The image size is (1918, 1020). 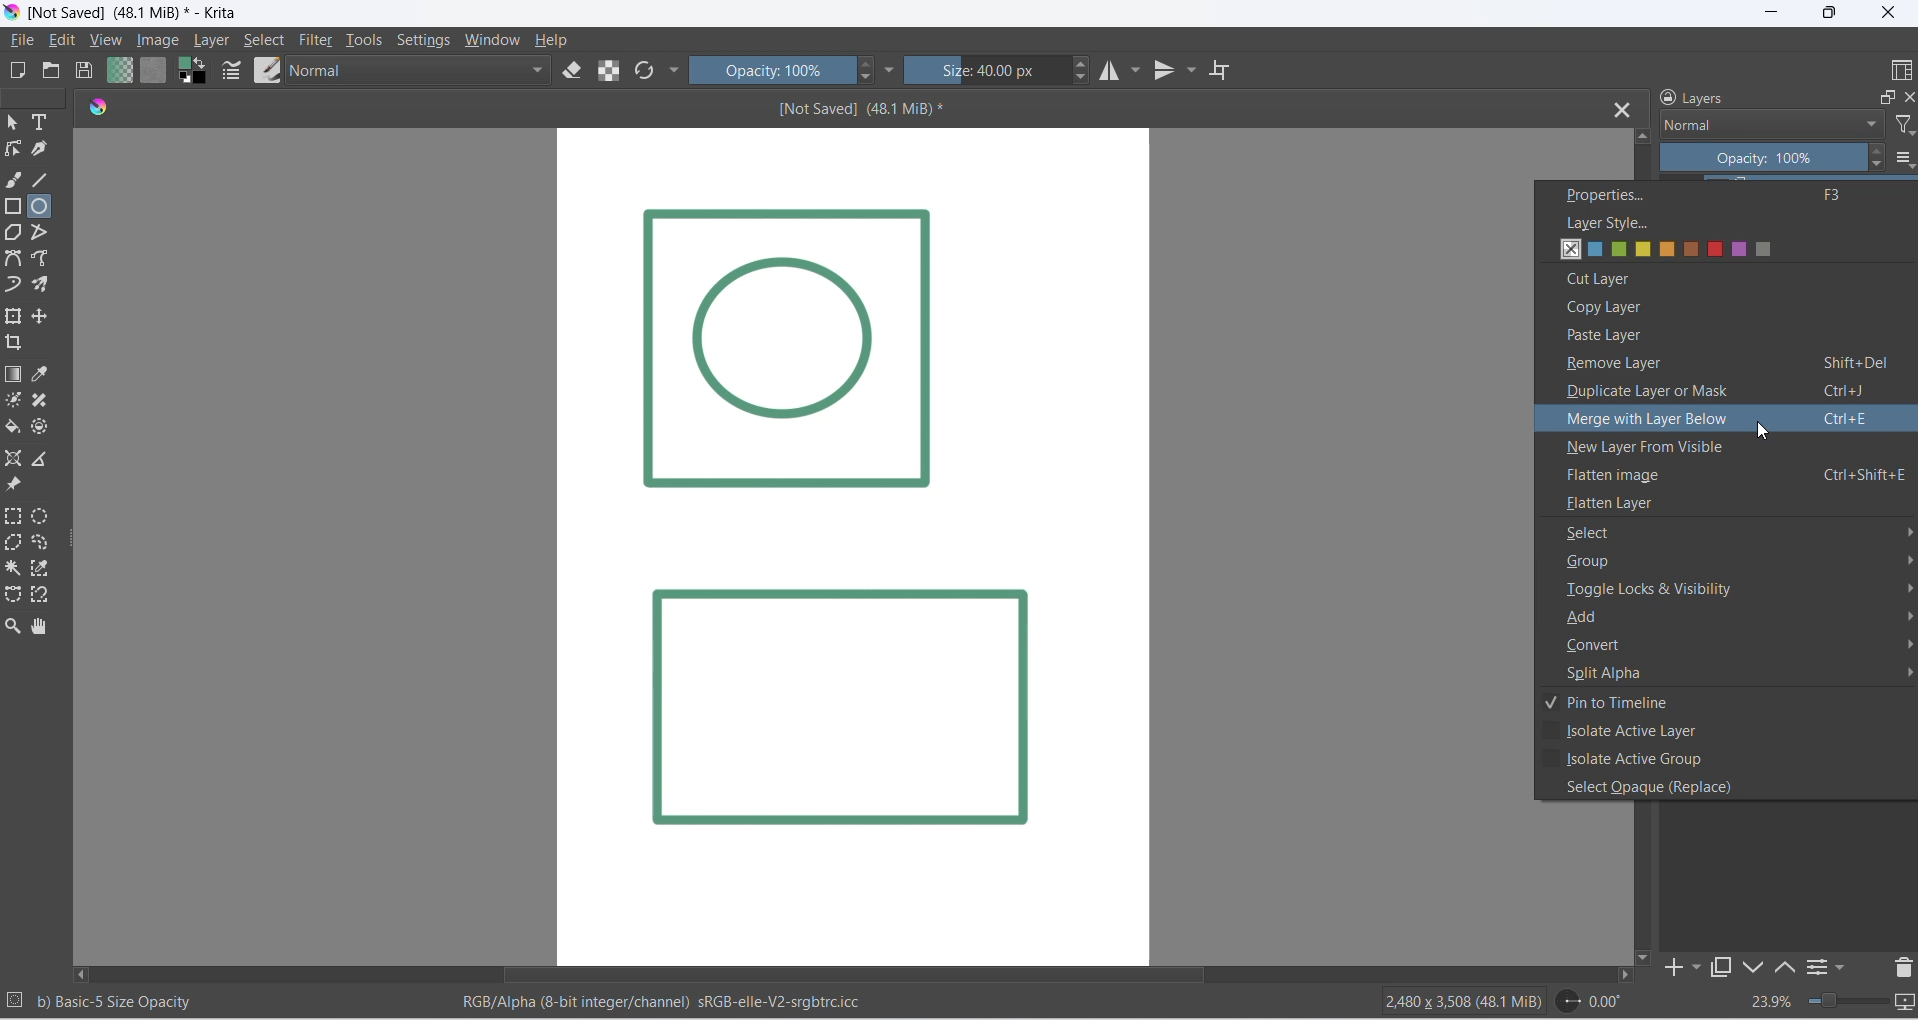 What do you see at coordinates (45, 150) in the screenshot?
I see `calligraphy tool` at bounding box center [45, 150].